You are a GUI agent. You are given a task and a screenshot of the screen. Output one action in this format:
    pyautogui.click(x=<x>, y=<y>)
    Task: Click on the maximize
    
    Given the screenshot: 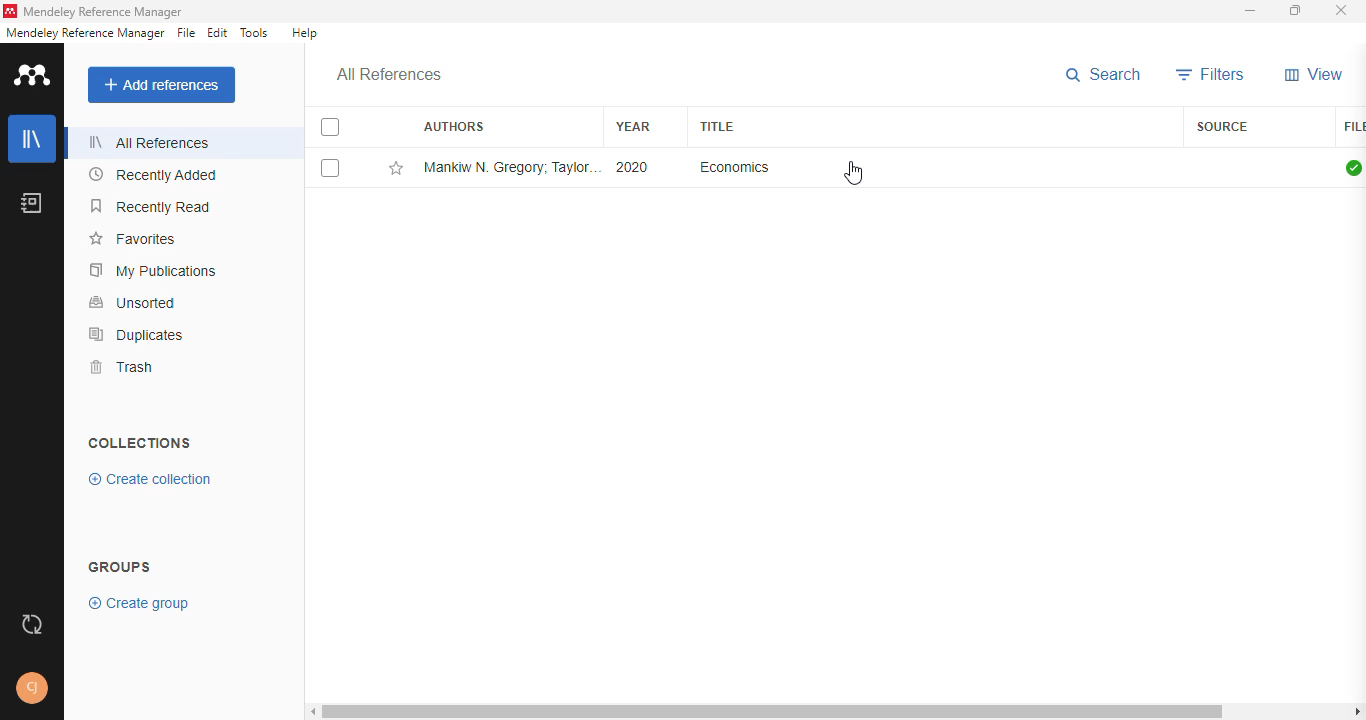 What is the action you would take?
    pyautogui.click(x=1296, y=10)
    